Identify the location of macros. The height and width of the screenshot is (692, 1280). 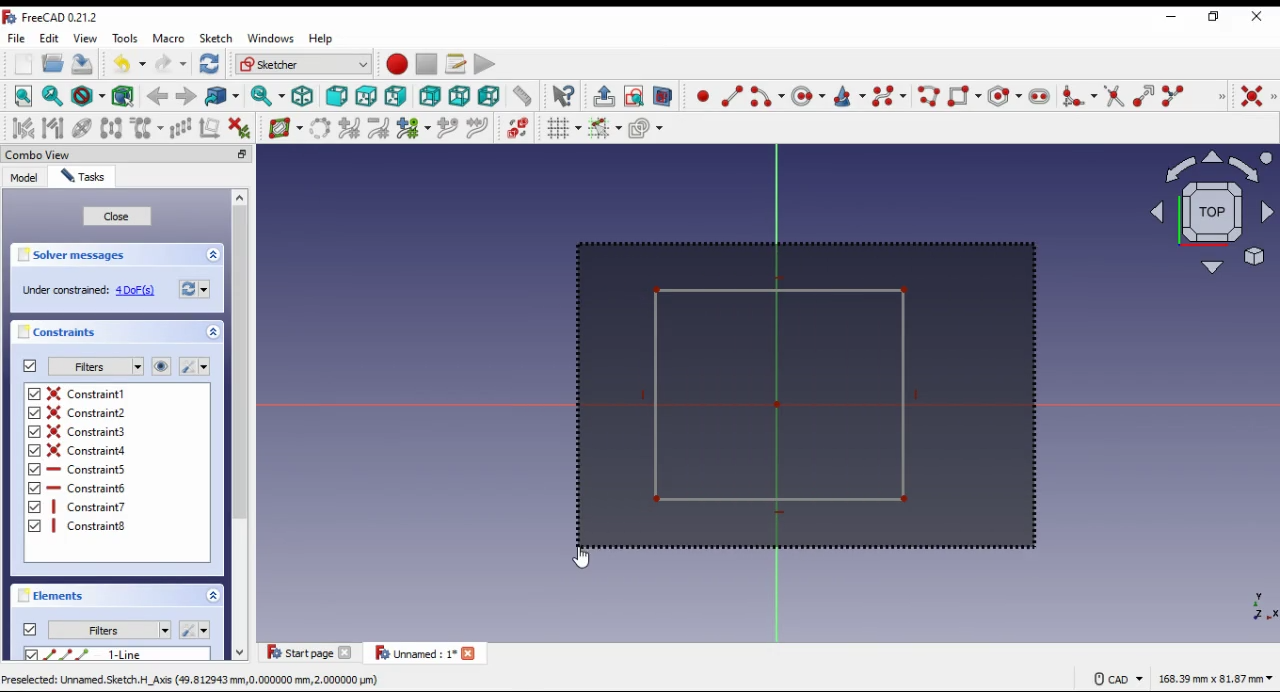
(455, 65).